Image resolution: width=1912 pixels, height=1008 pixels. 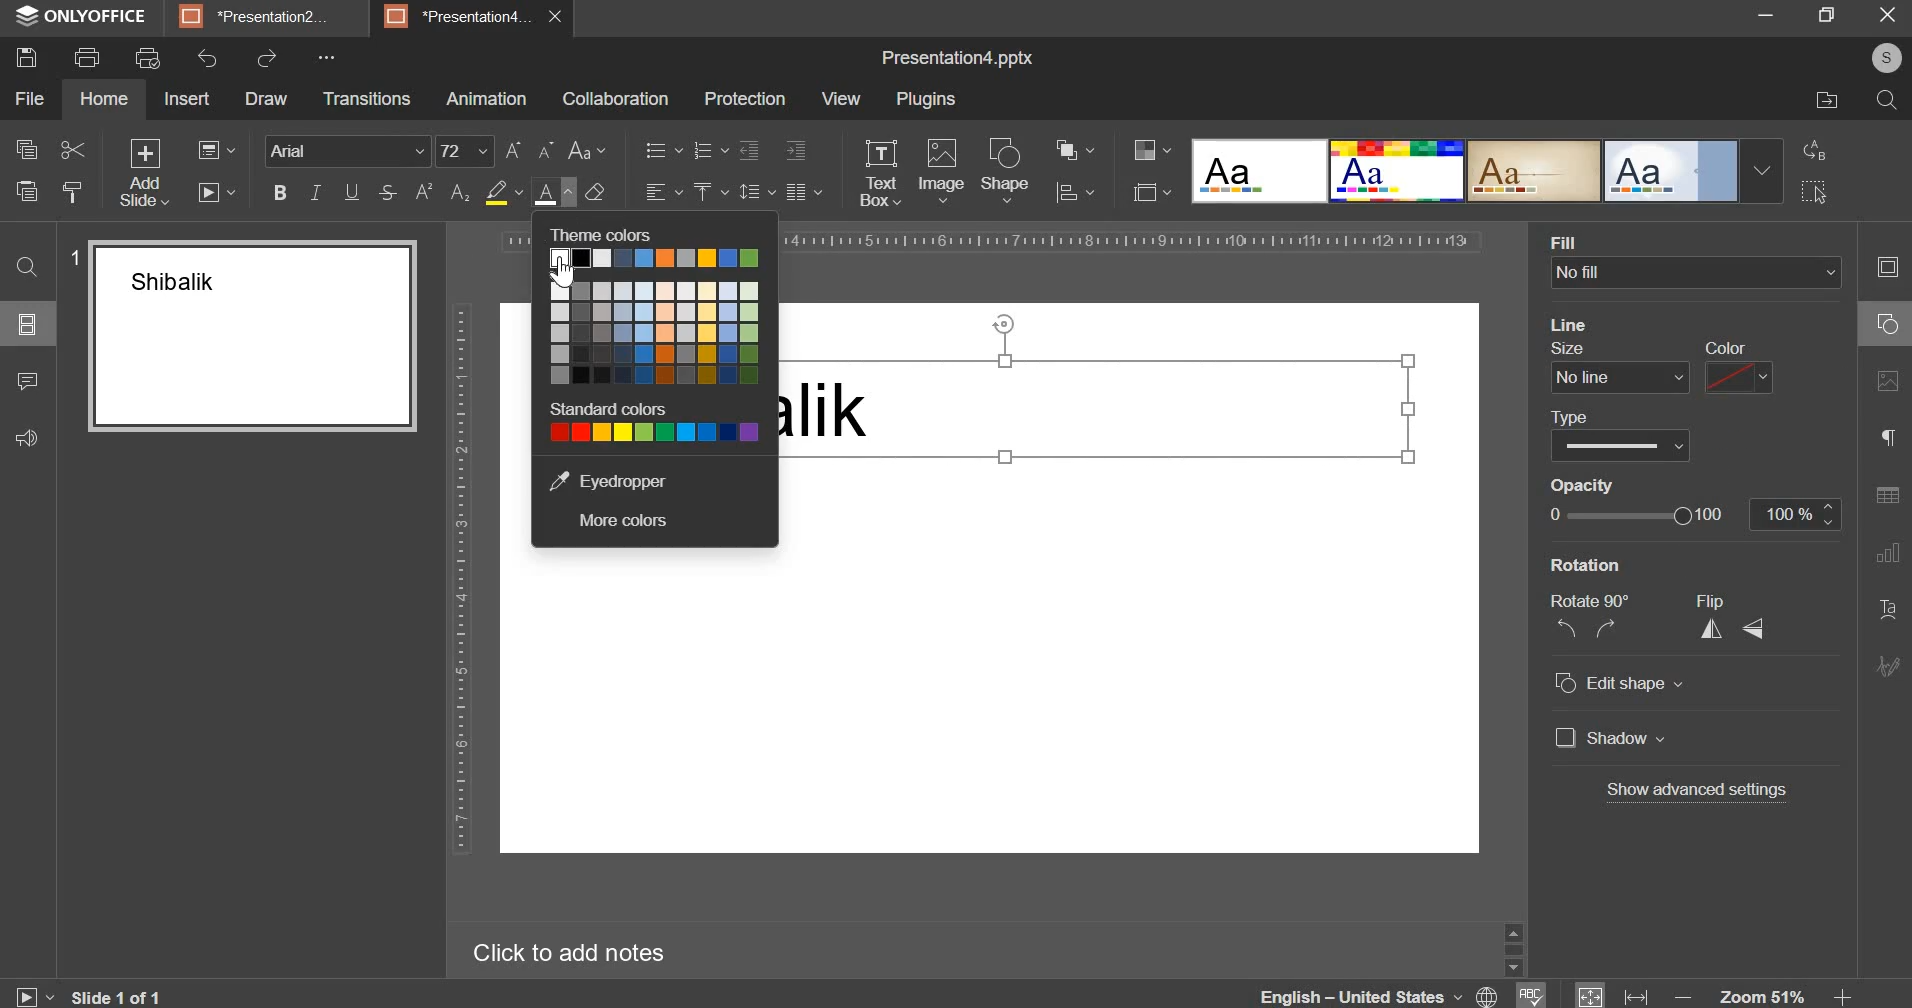 What do you see at coordinates (1594, 599) in the screenshot?
I see `rotate 90` at bounding box center [1594, 599].